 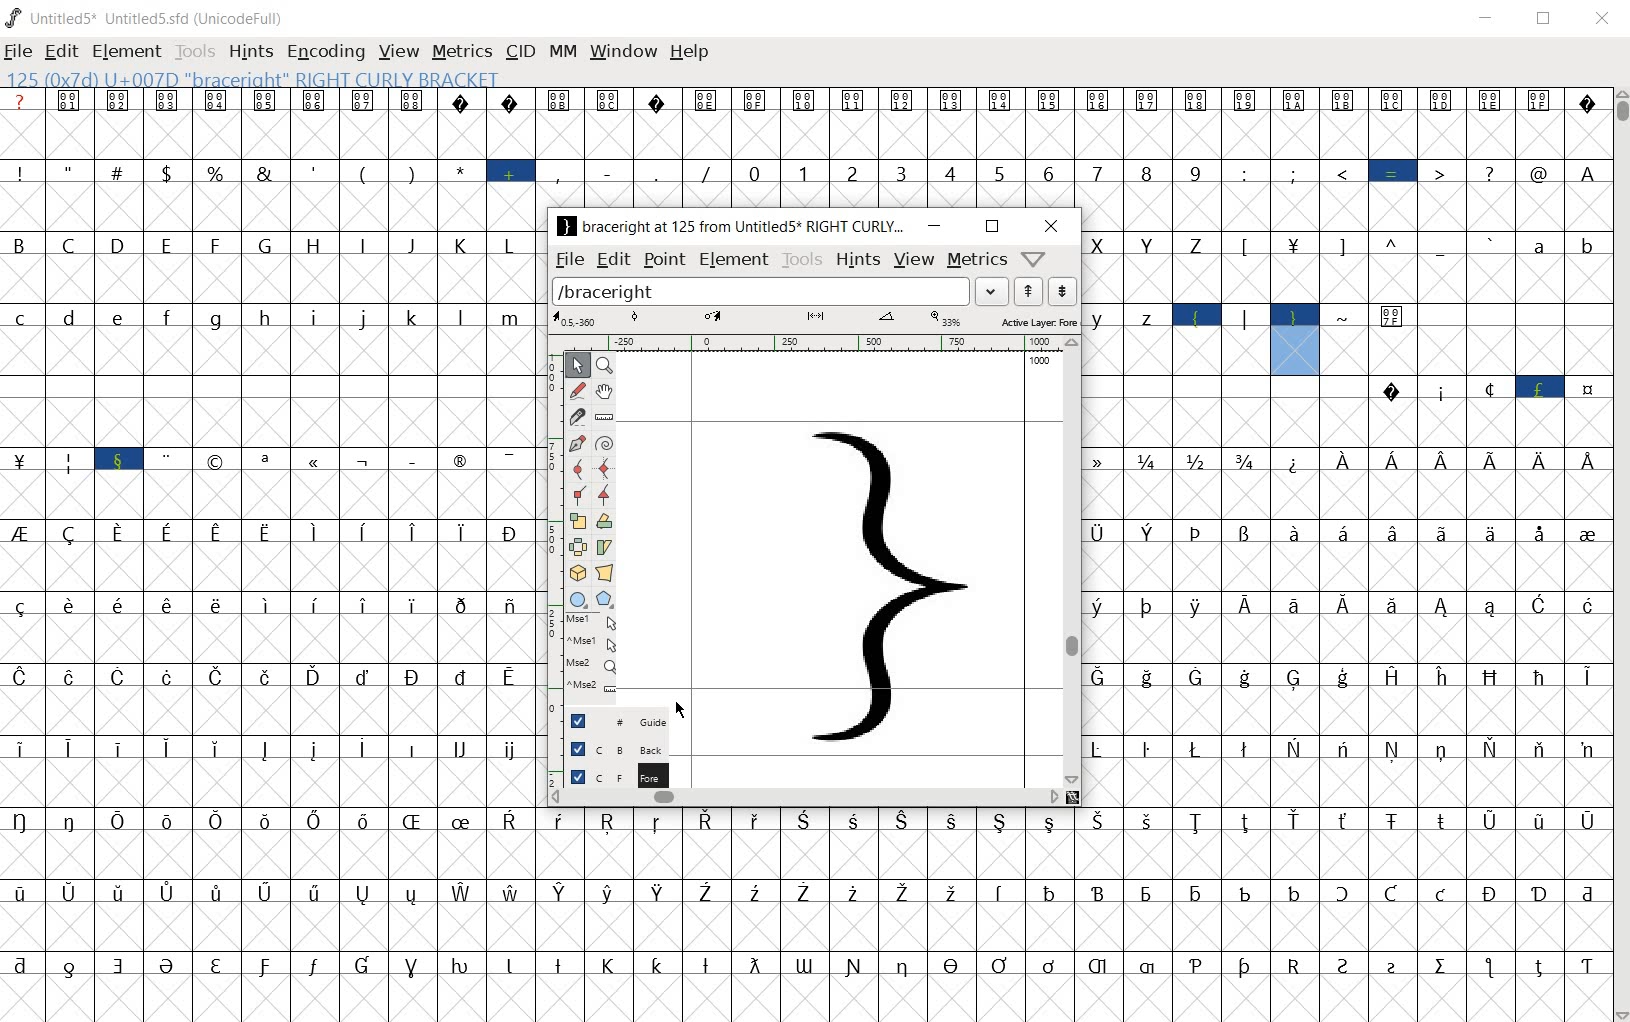 What do you see at coordinates (578, 494) in the screenshot?
I see `Add a corner point` at bounding box center [578, 494].